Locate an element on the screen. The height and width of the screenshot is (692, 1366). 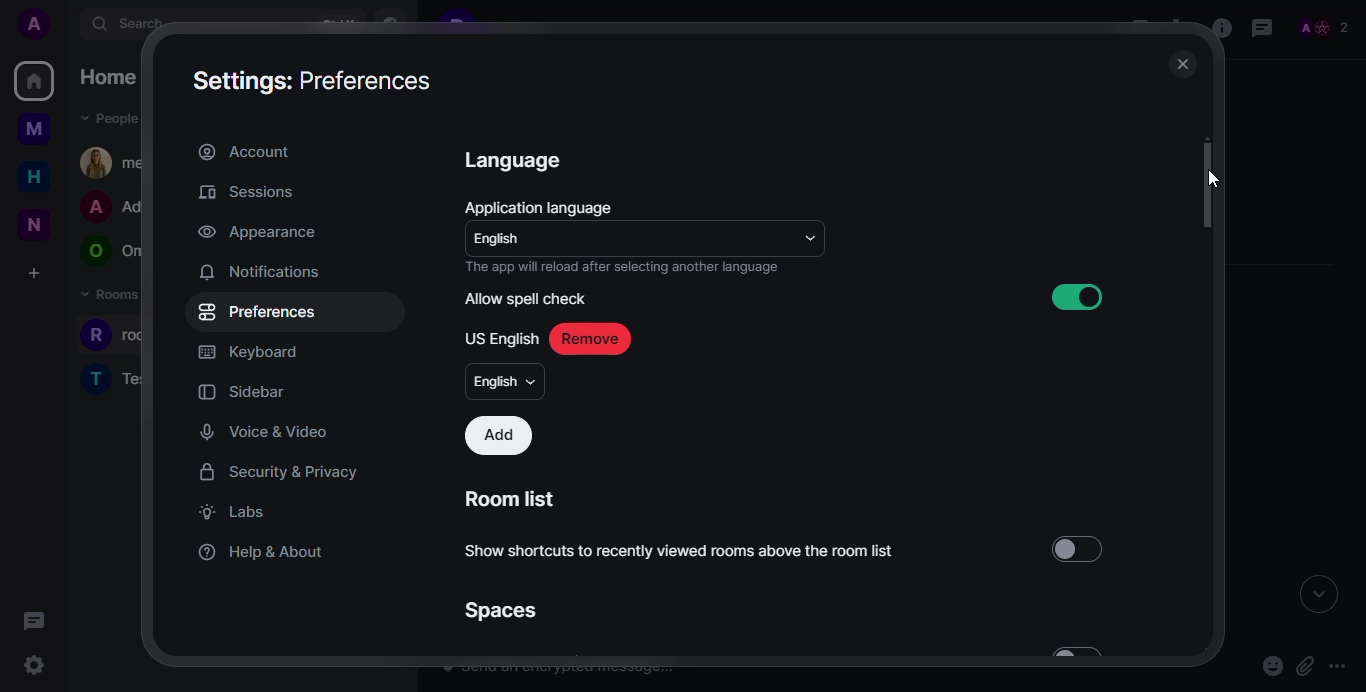
threads is located at coordinates (1262, 27).